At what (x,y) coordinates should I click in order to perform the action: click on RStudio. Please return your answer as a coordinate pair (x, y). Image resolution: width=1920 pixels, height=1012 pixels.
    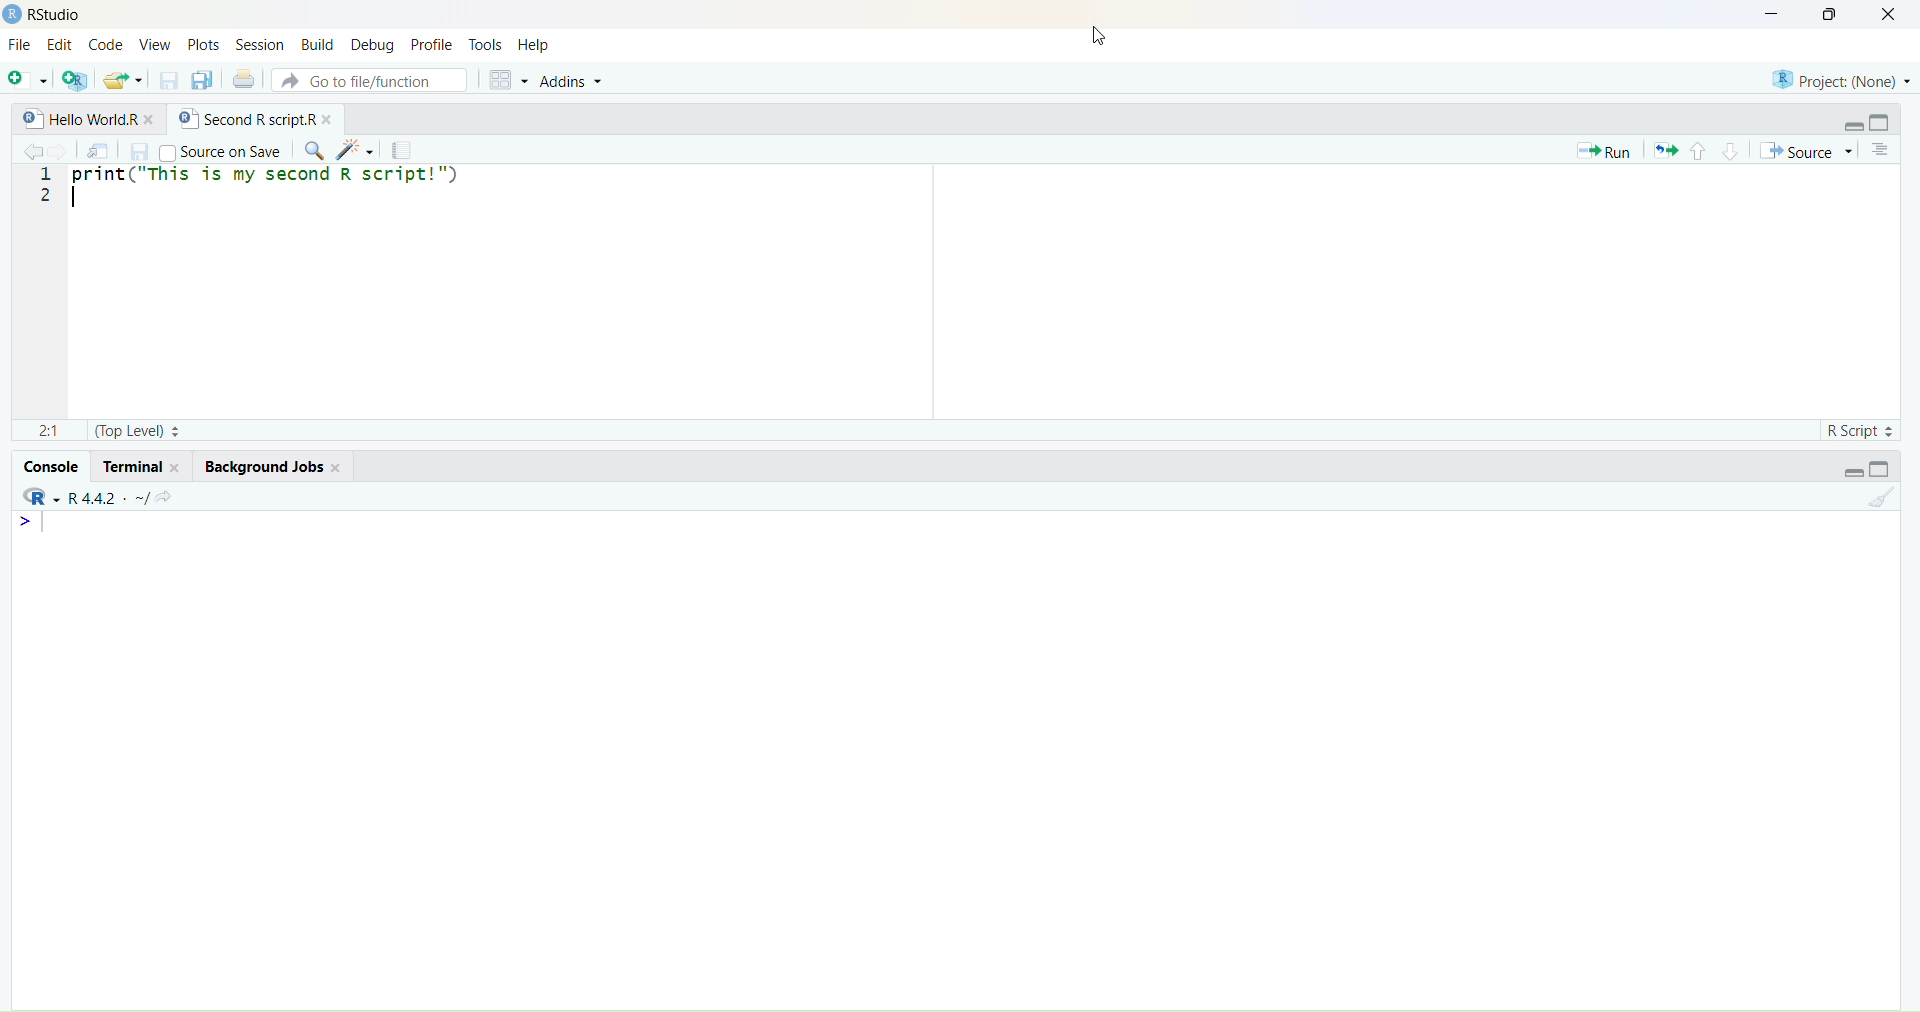
    Looking at the image, I should click on (39, 495).